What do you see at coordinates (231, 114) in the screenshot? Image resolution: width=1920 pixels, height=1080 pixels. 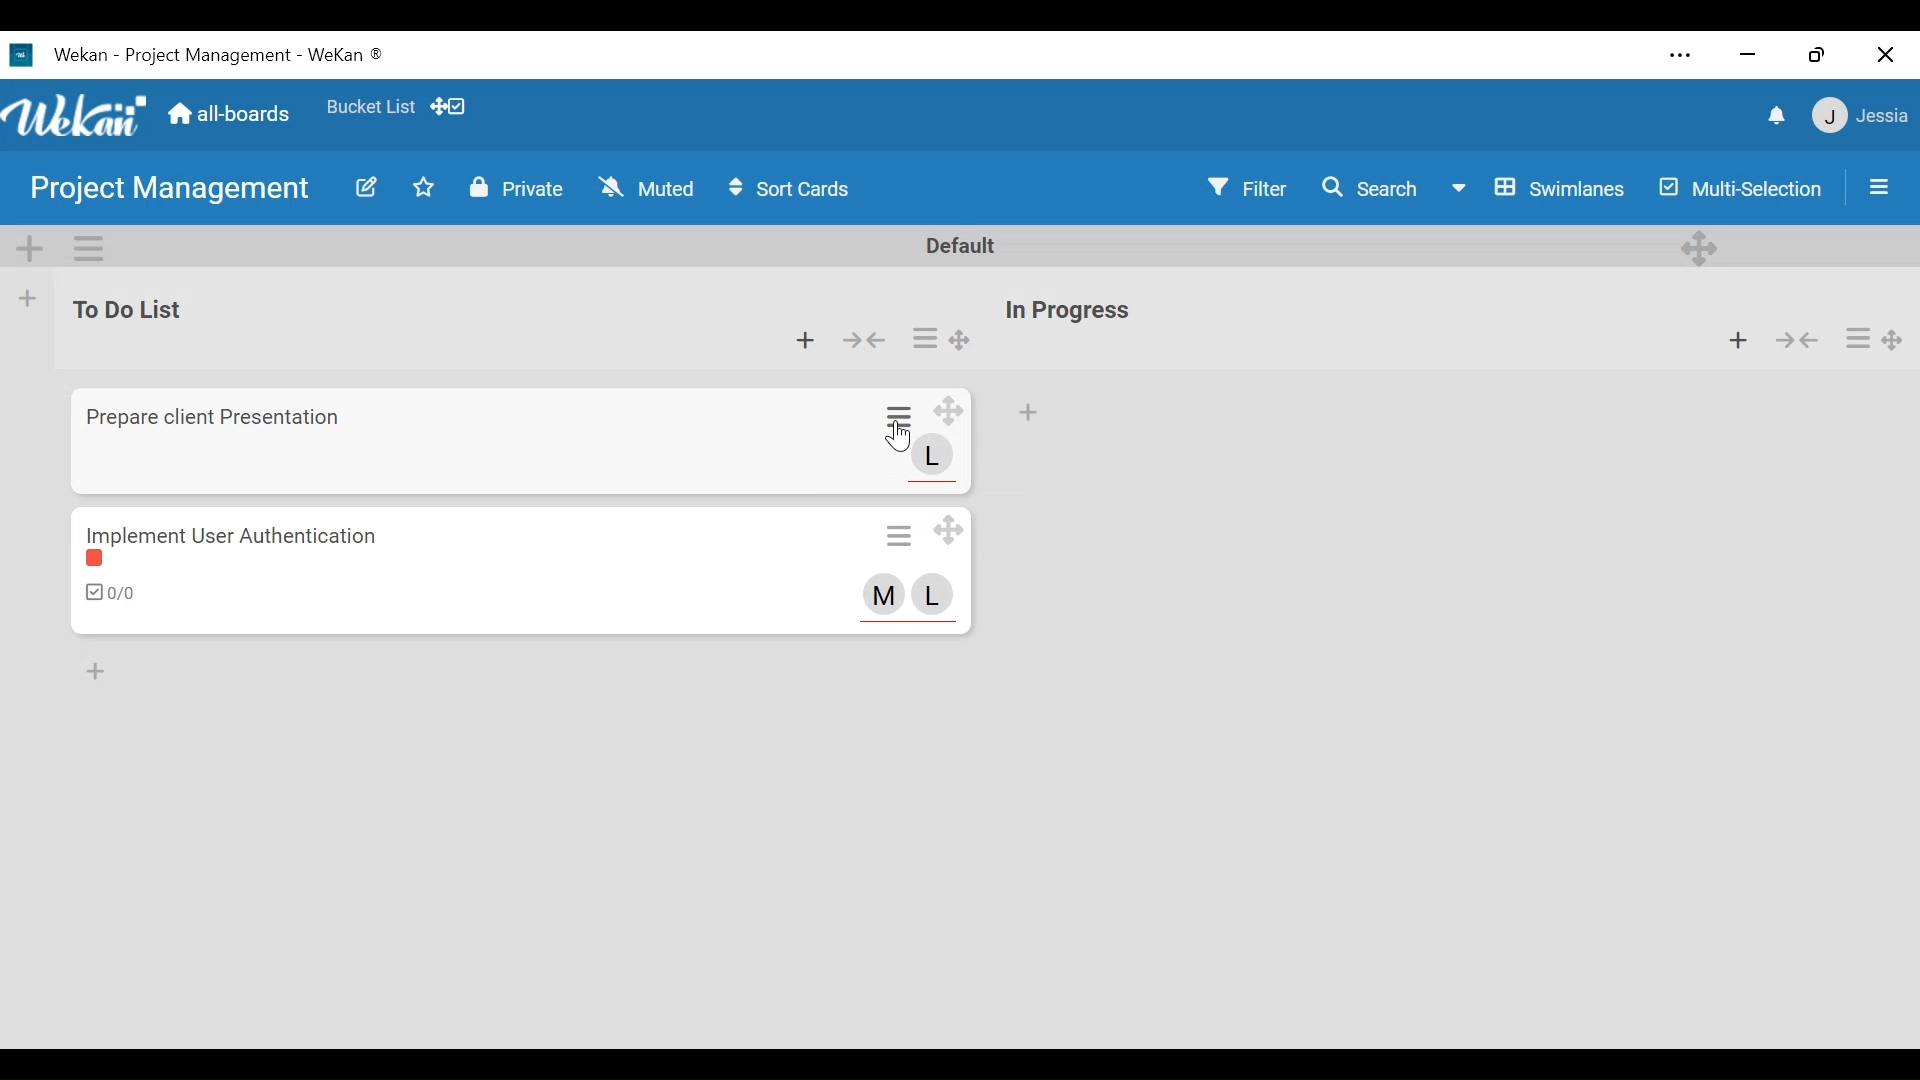 I see `Home (all-boards)` at bounding box center [231, 114].